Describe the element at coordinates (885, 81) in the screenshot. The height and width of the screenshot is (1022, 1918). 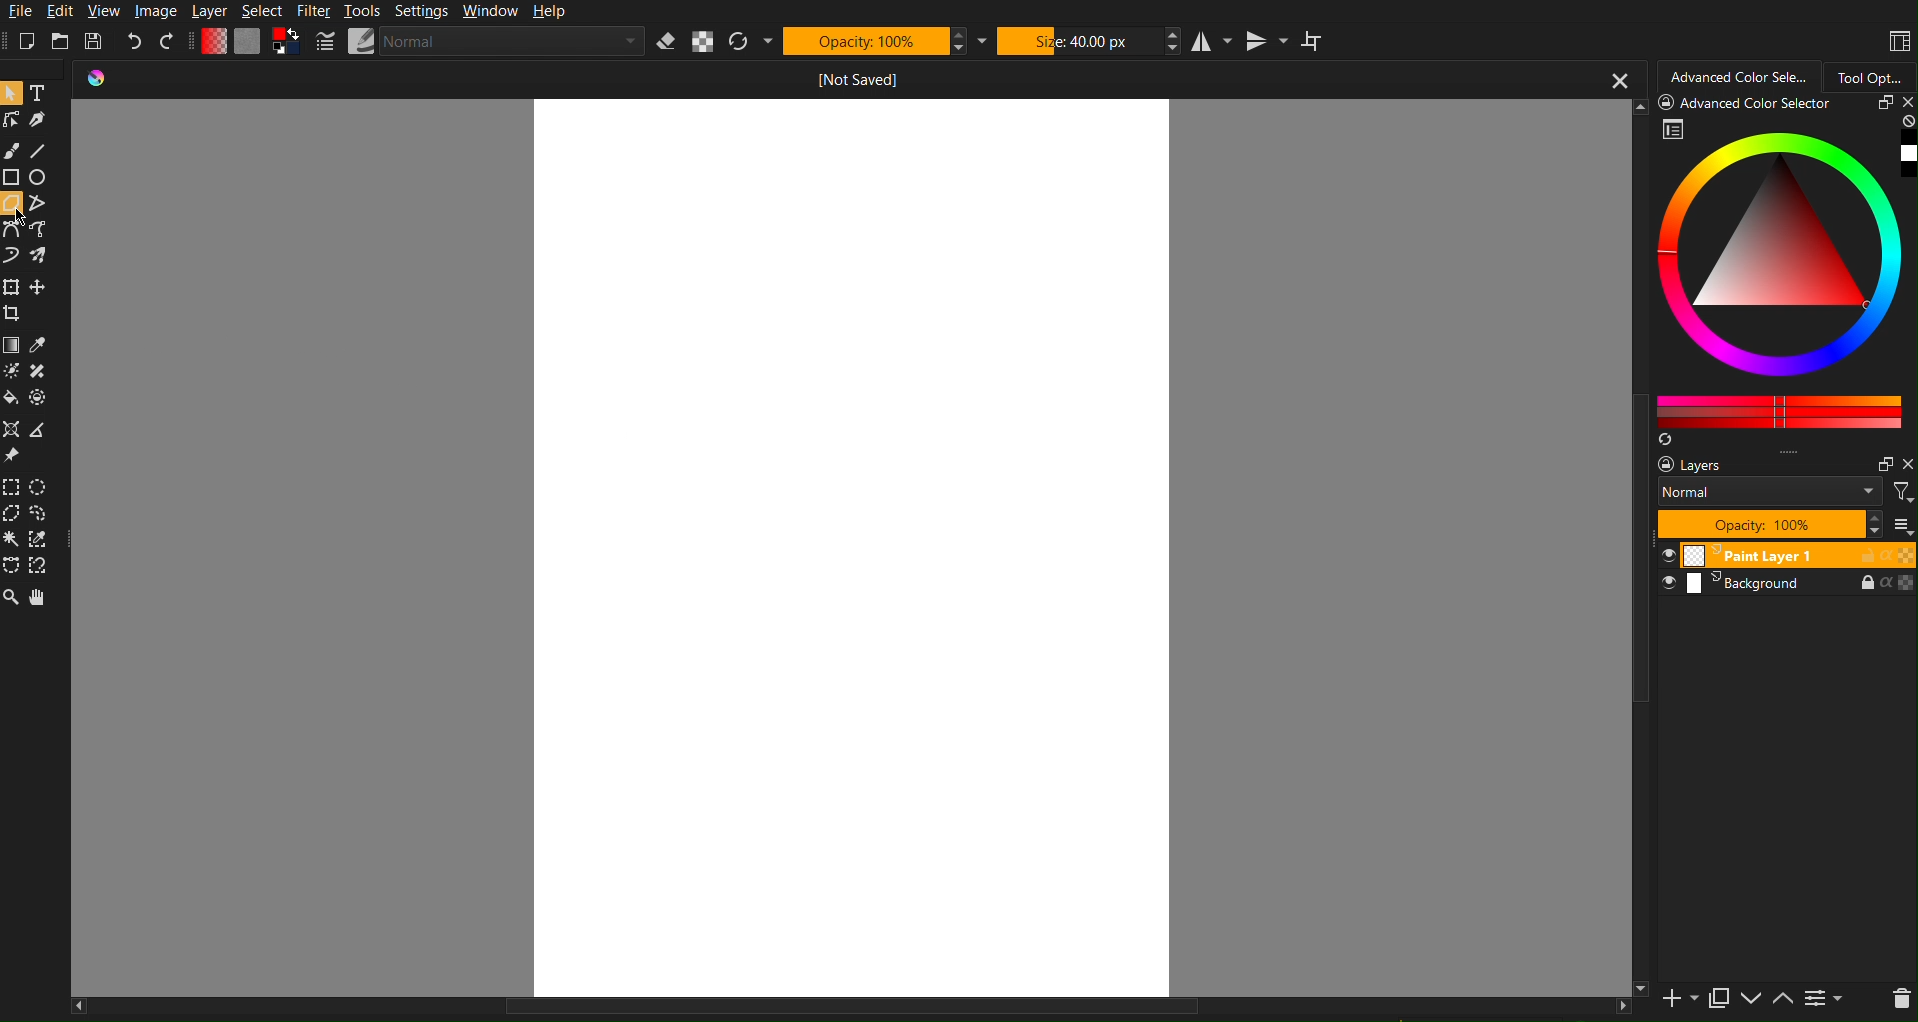
I see `not saved` at that location.